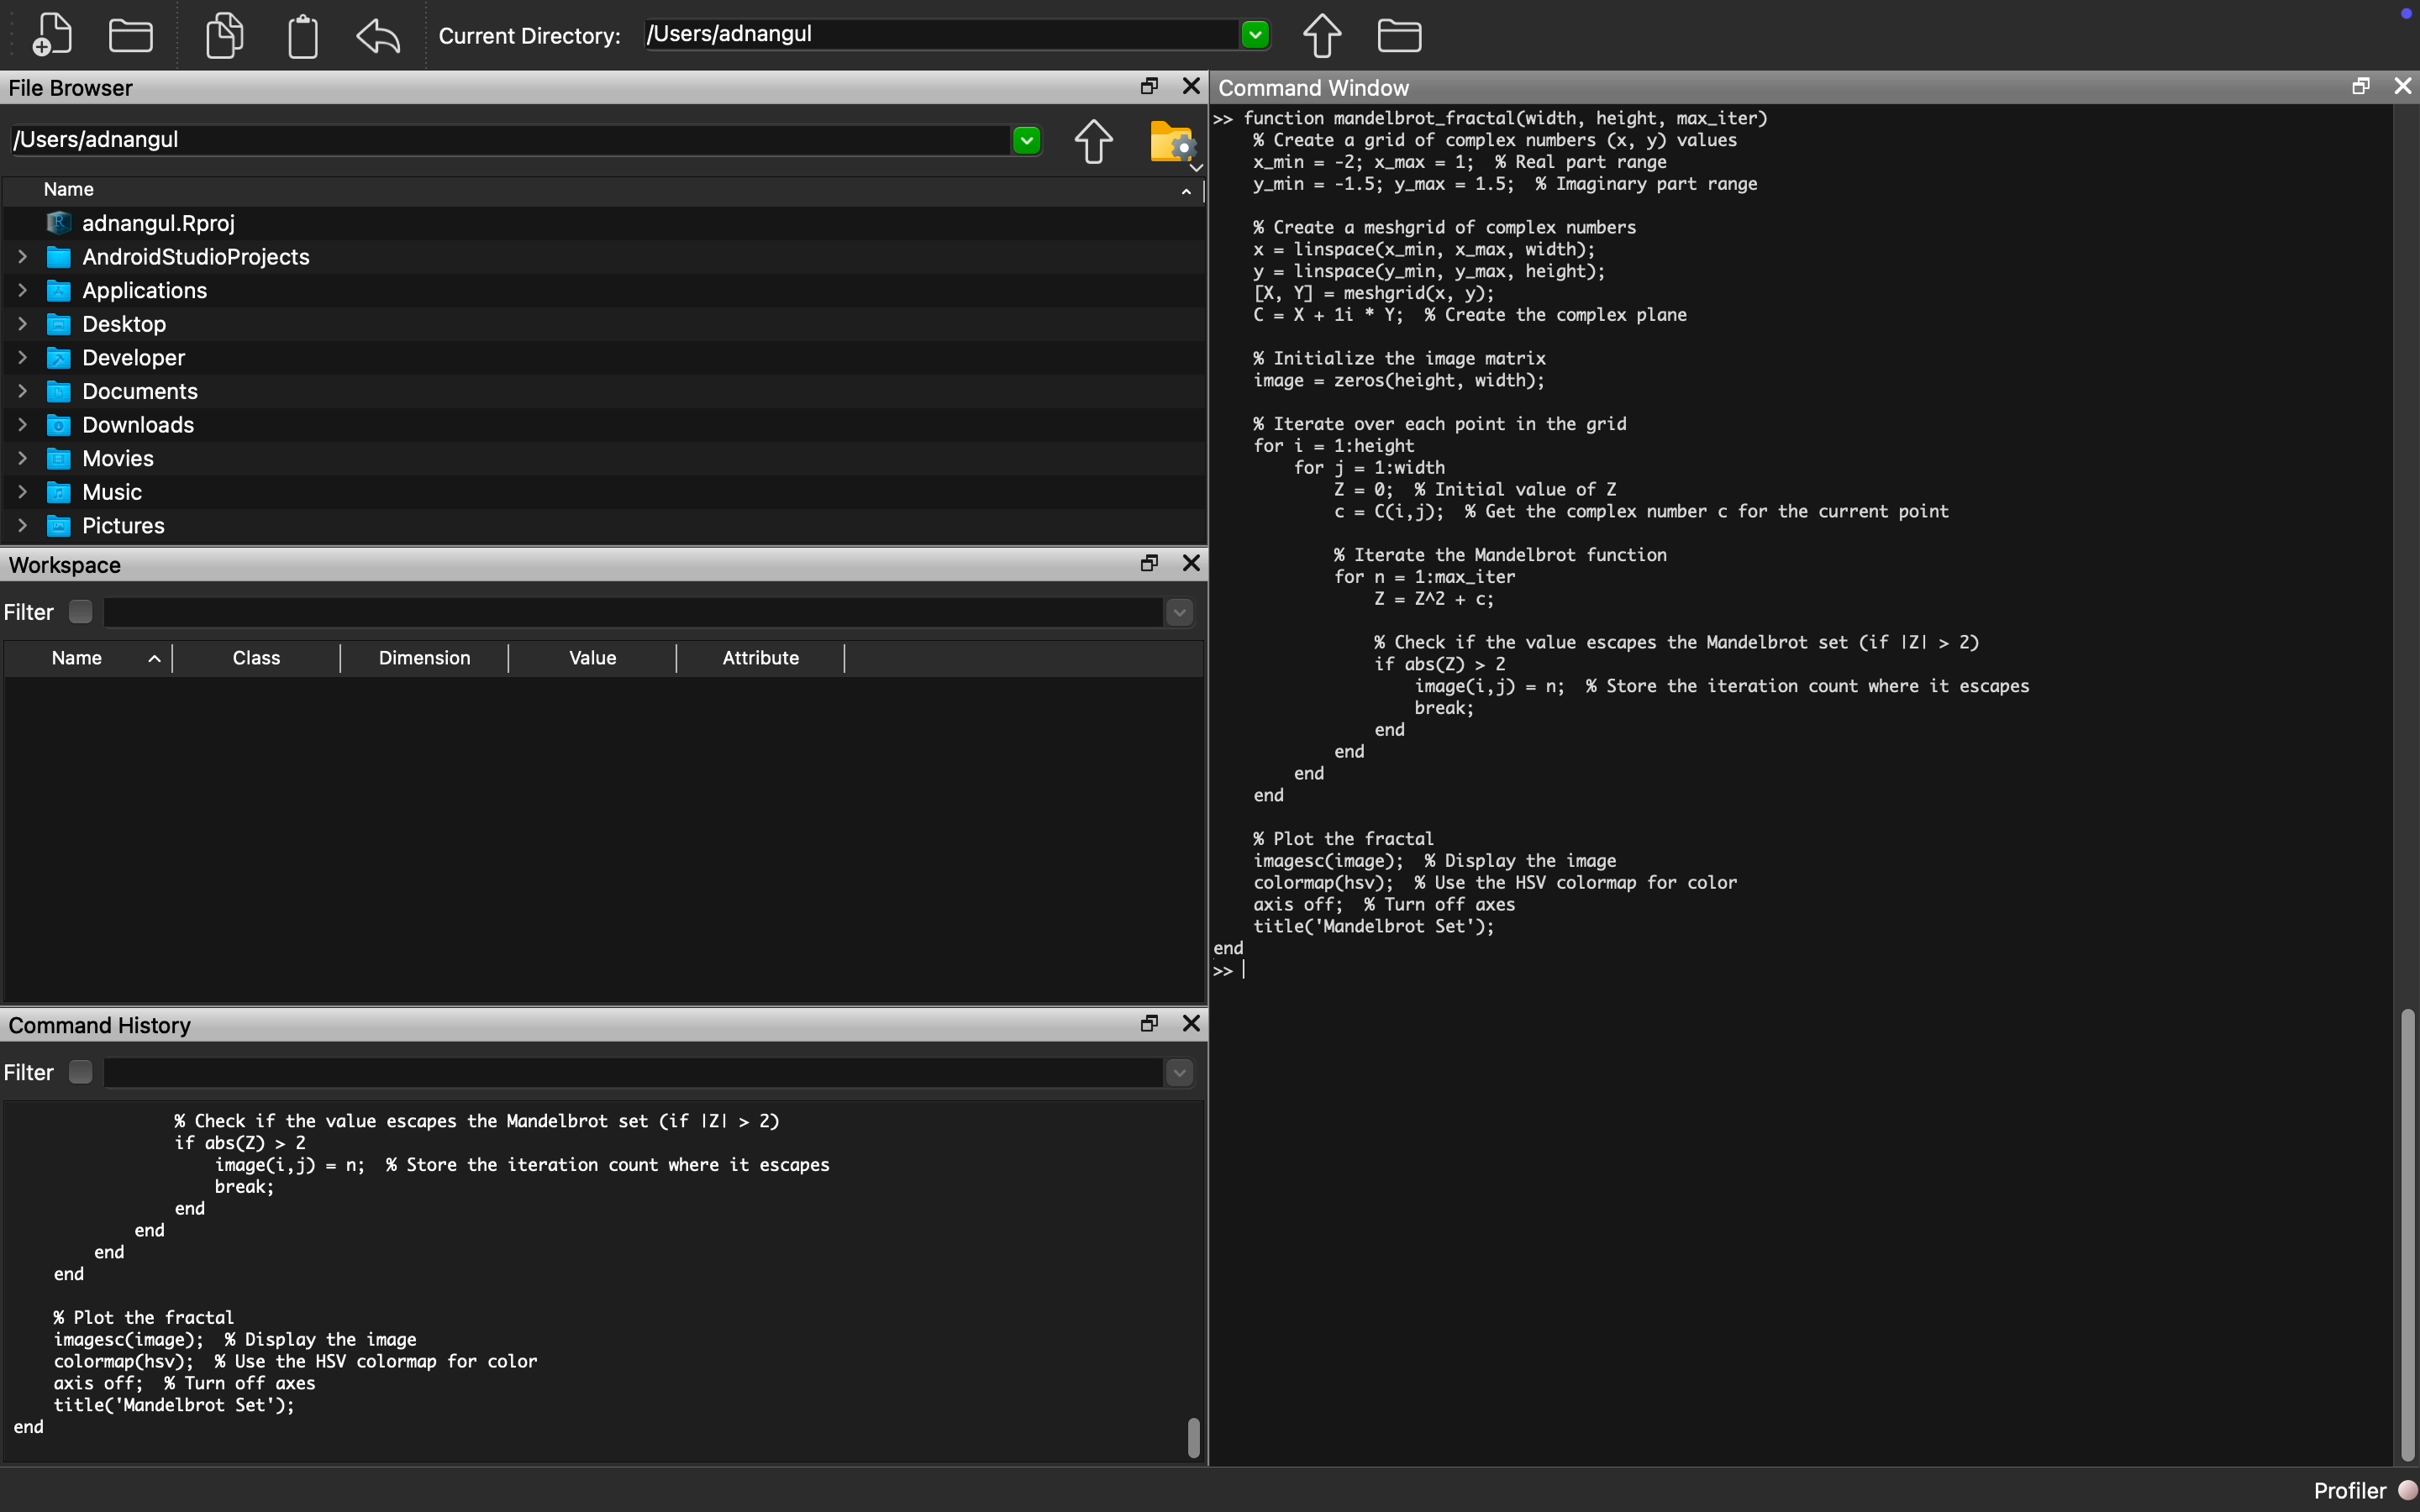  Describe the element at coordinates (304, 42) in the screenshot. I see `Clipboard` at that location.